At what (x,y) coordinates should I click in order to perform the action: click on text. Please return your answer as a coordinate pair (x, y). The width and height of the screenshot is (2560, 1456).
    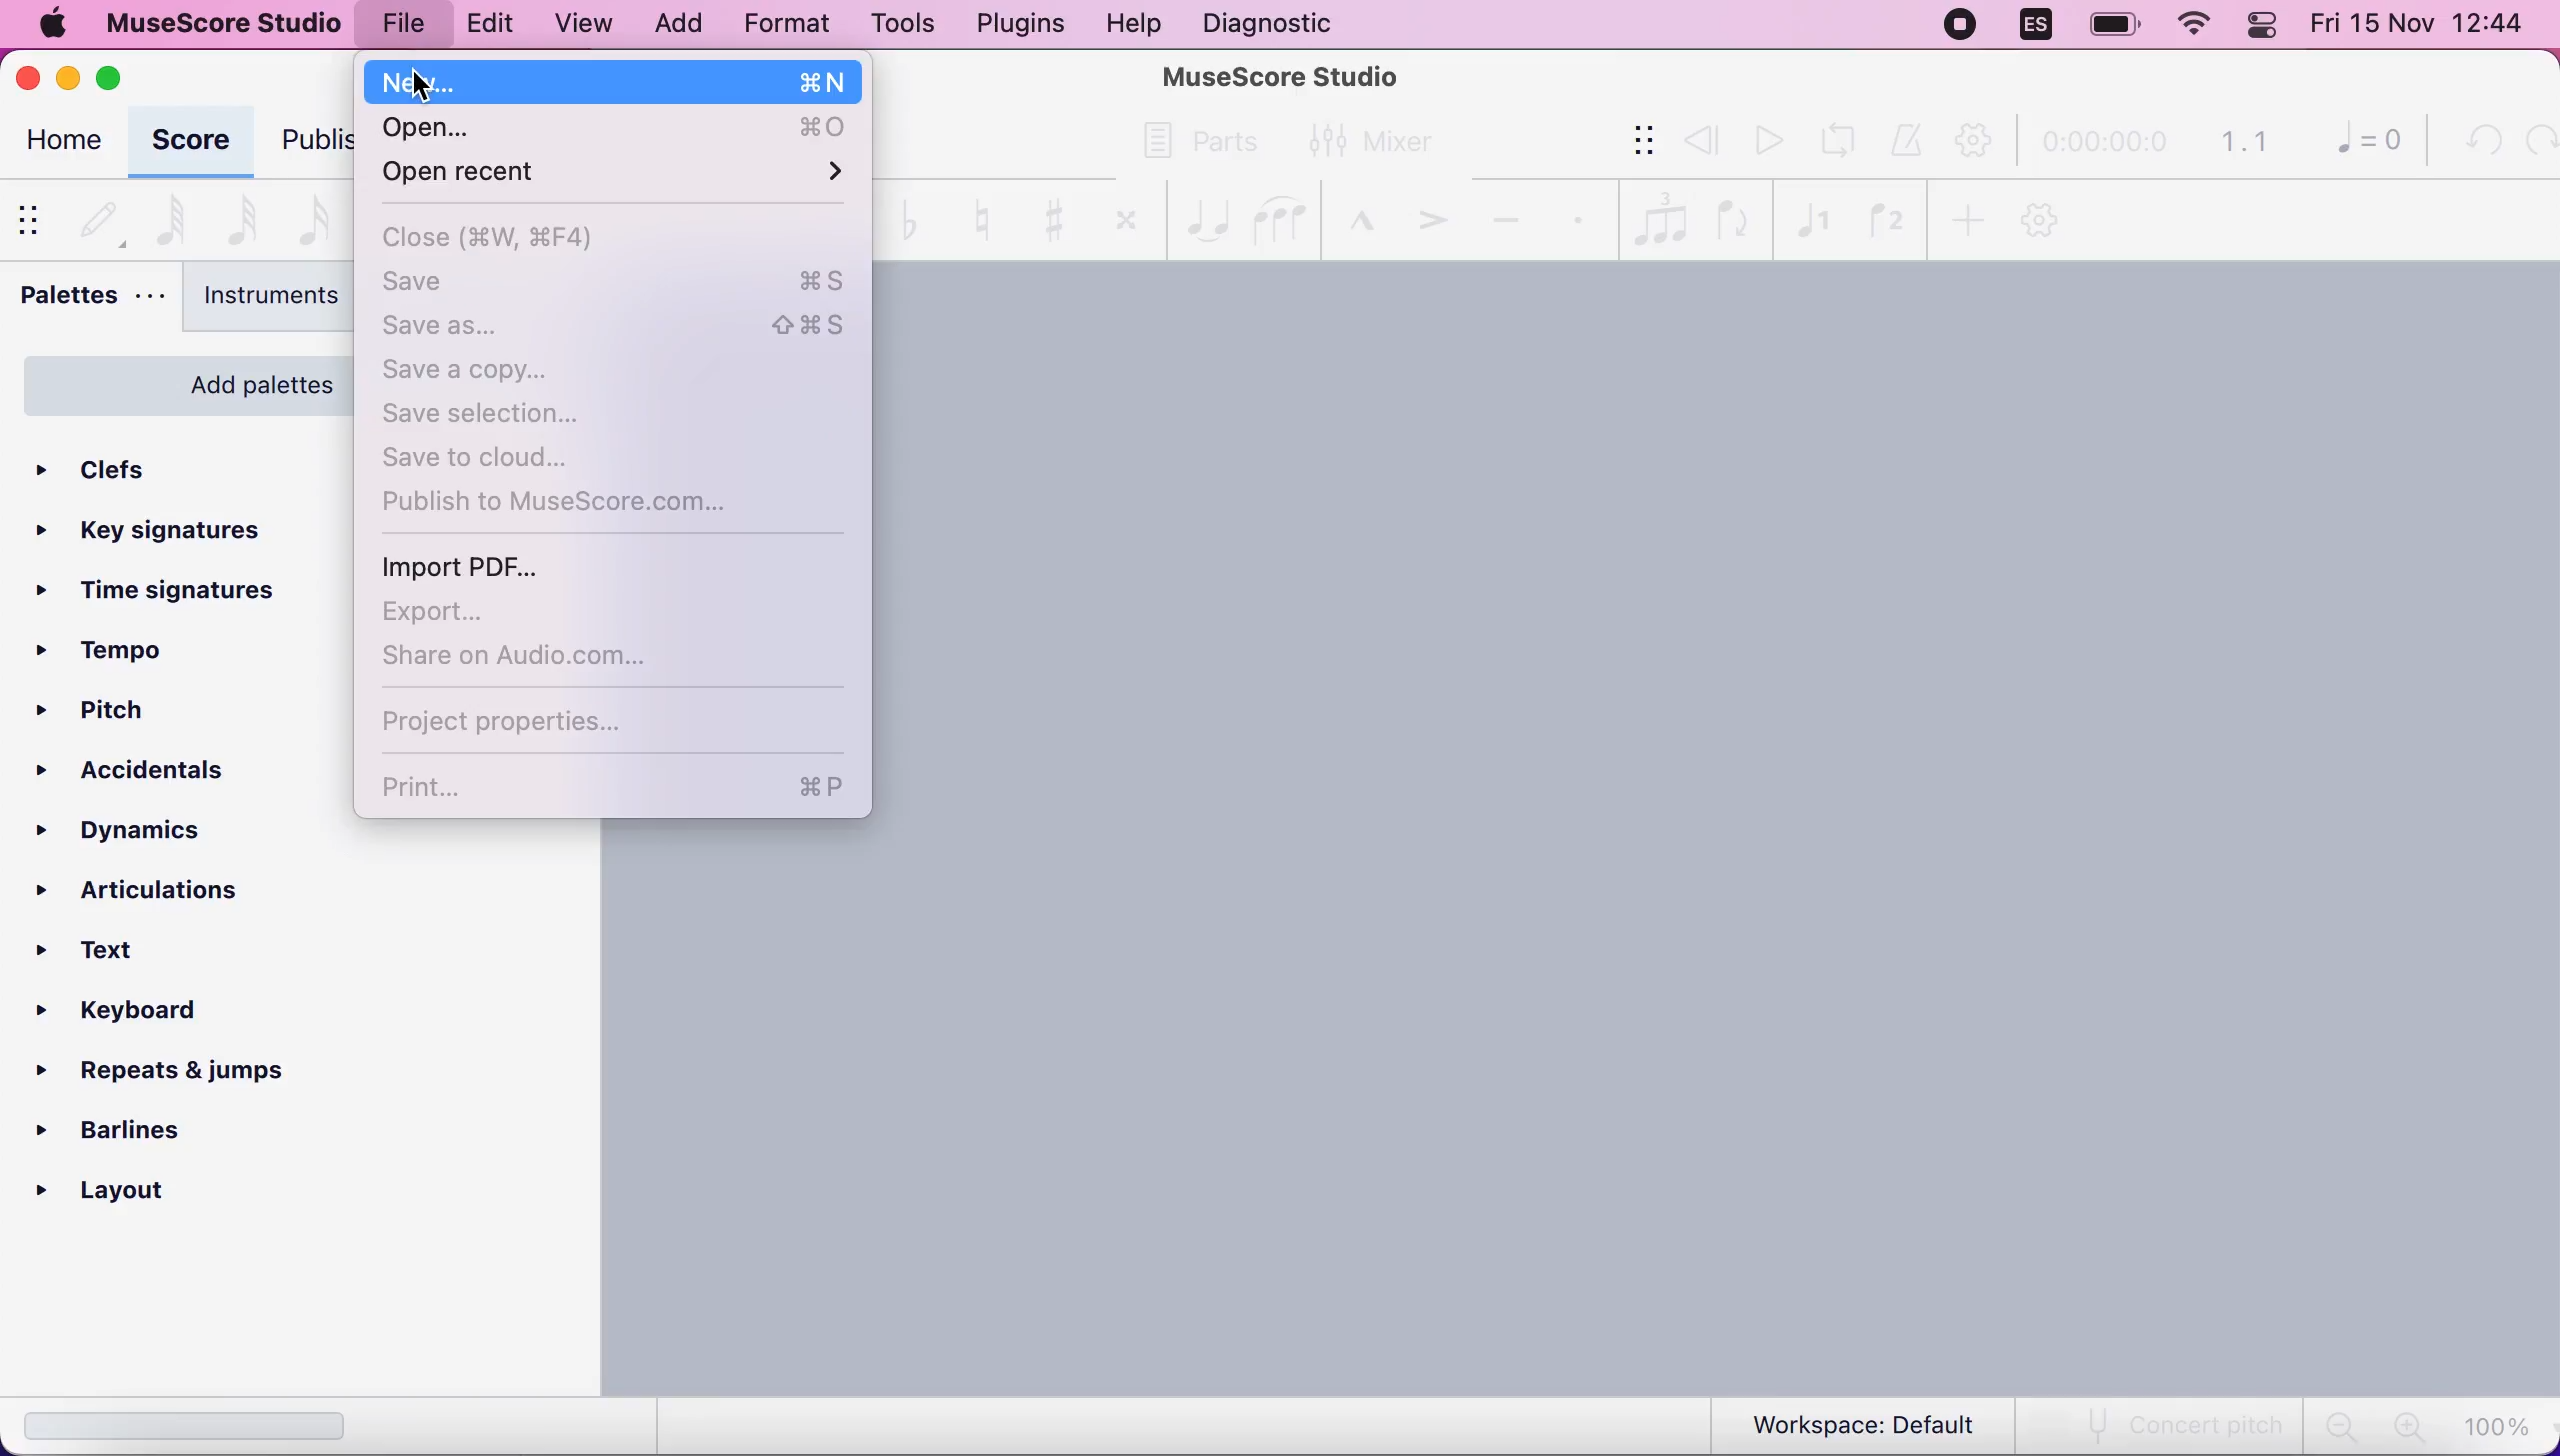
    Looking at the image, I should click on (112, 952).